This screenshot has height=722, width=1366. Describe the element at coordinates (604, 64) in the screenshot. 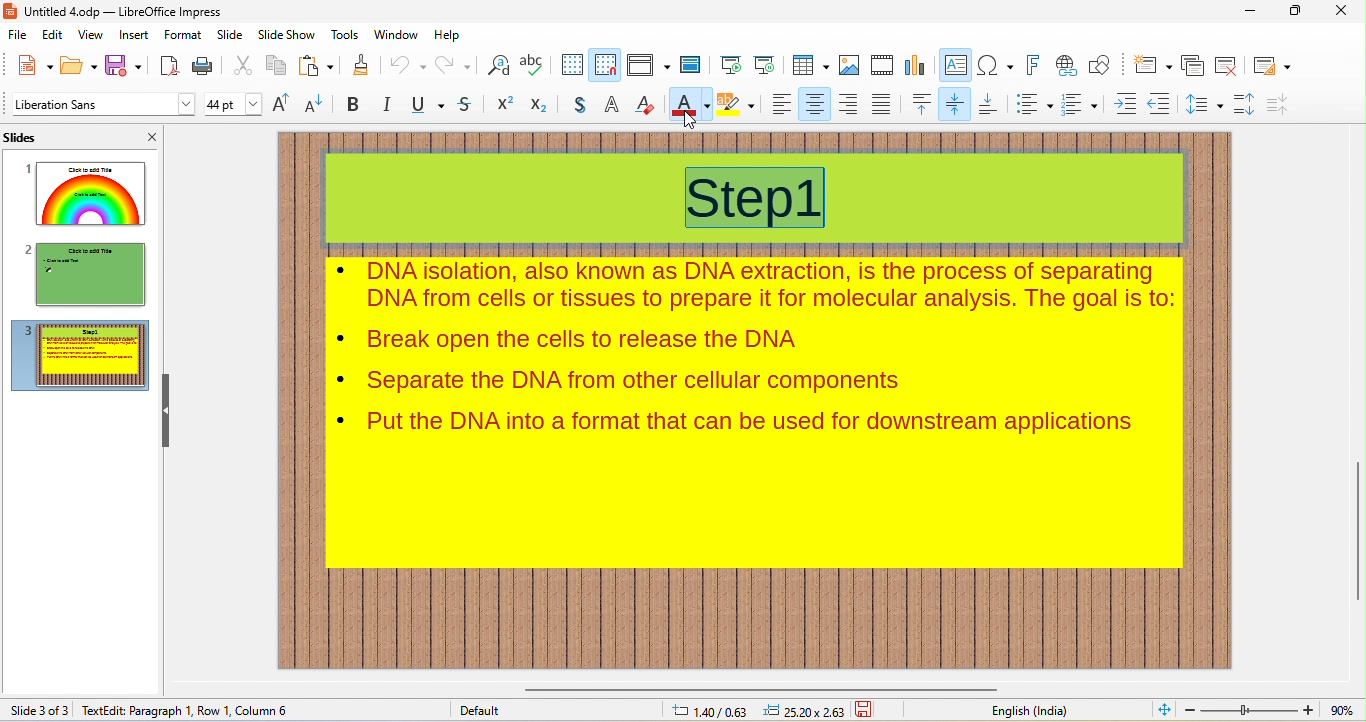

I see `snap to grid` at that location.